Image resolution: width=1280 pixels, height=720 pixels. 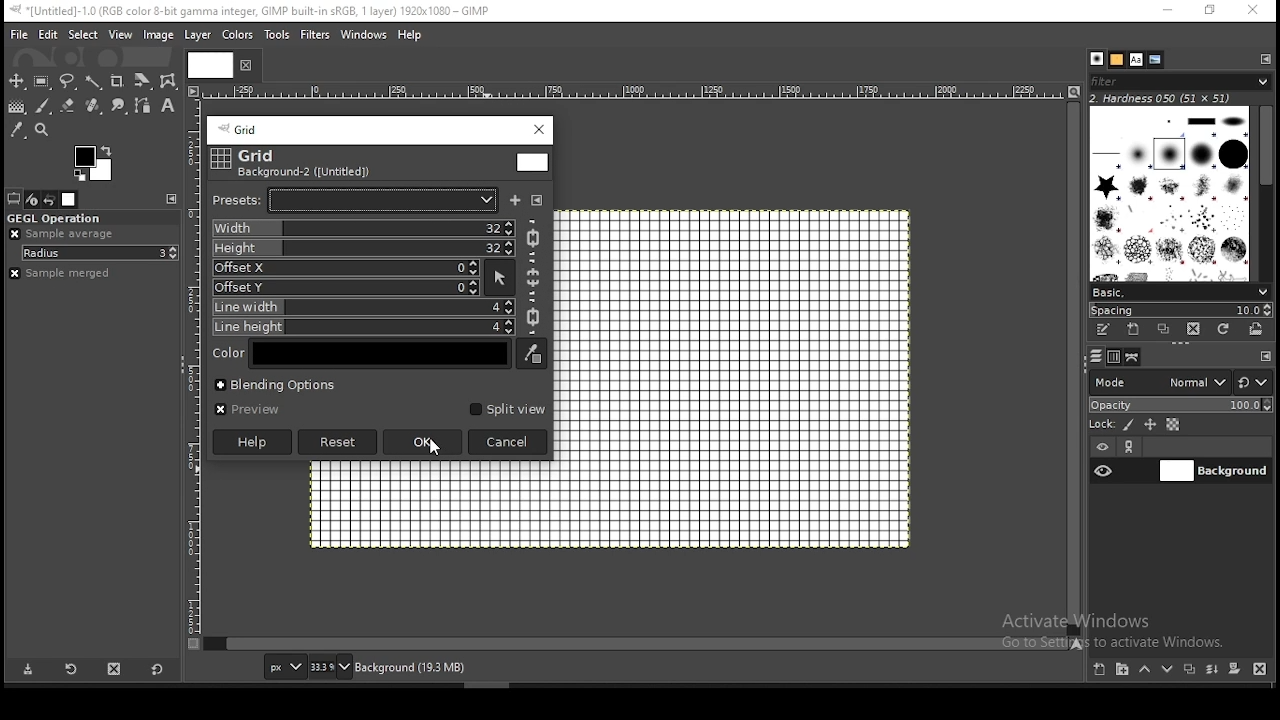 I want to click on link, so click(x=1133, y=446).